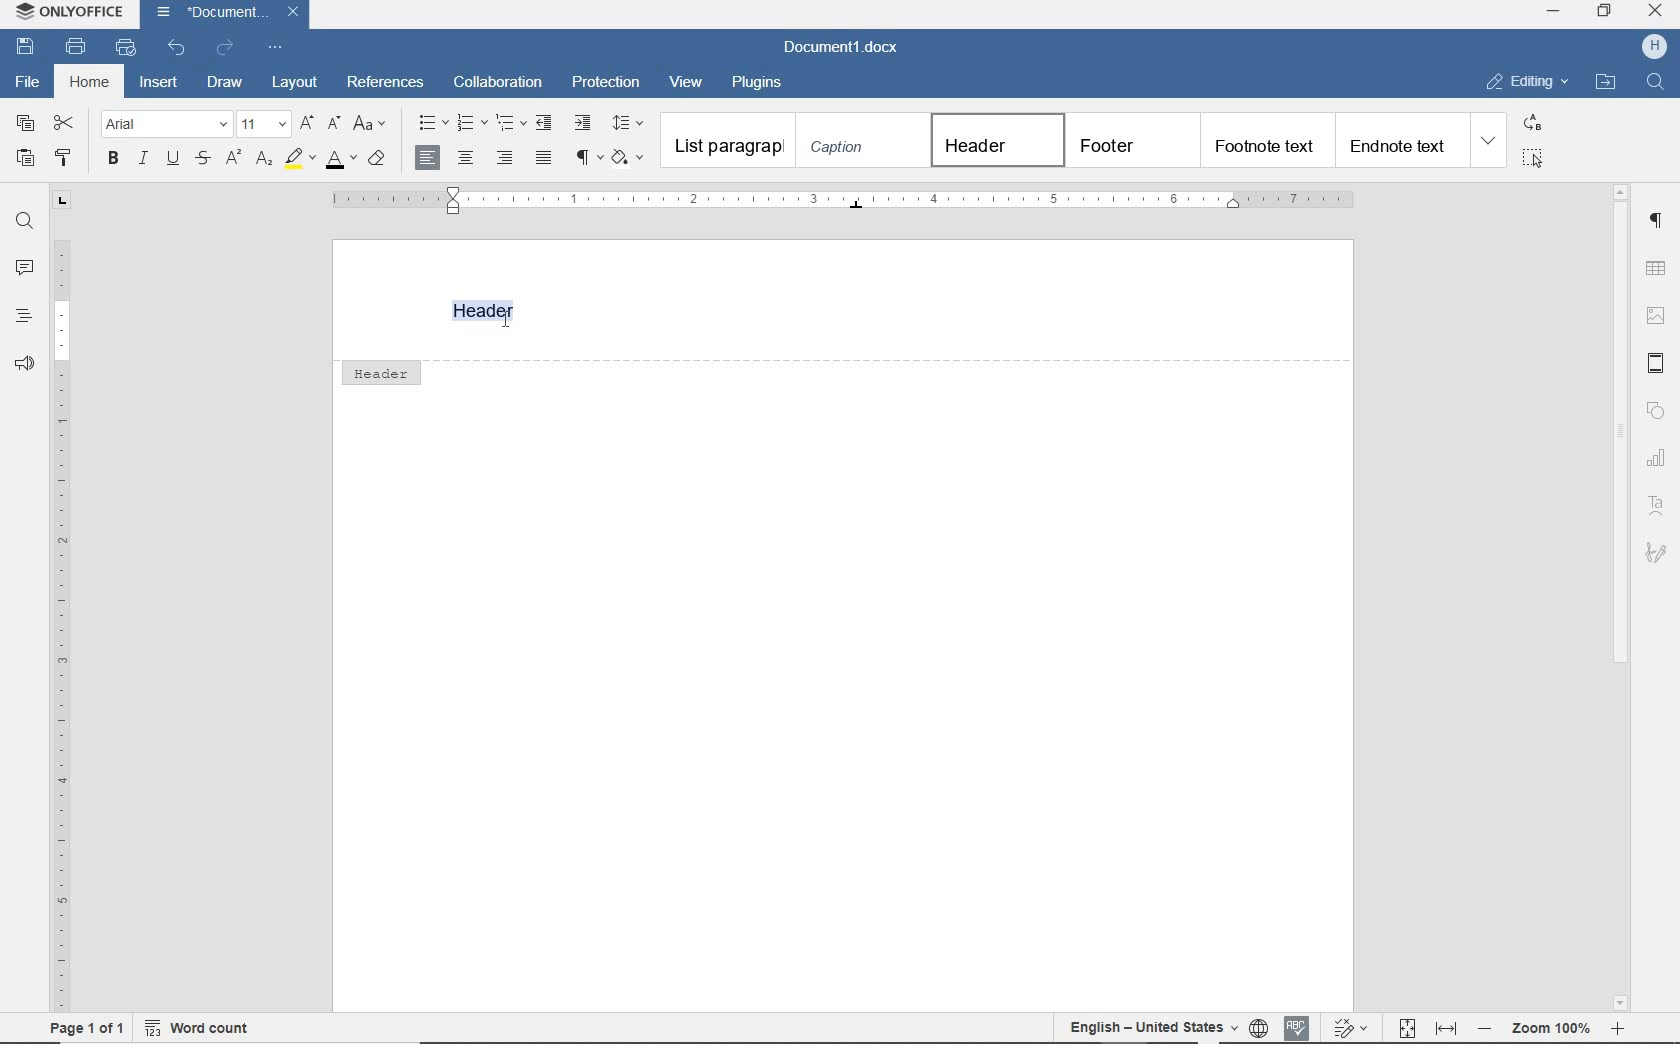 This screenshot has width=1680, height=1044. Describe the element at coordinates (177, 46) in the screenshot. I see `unload` at that location.